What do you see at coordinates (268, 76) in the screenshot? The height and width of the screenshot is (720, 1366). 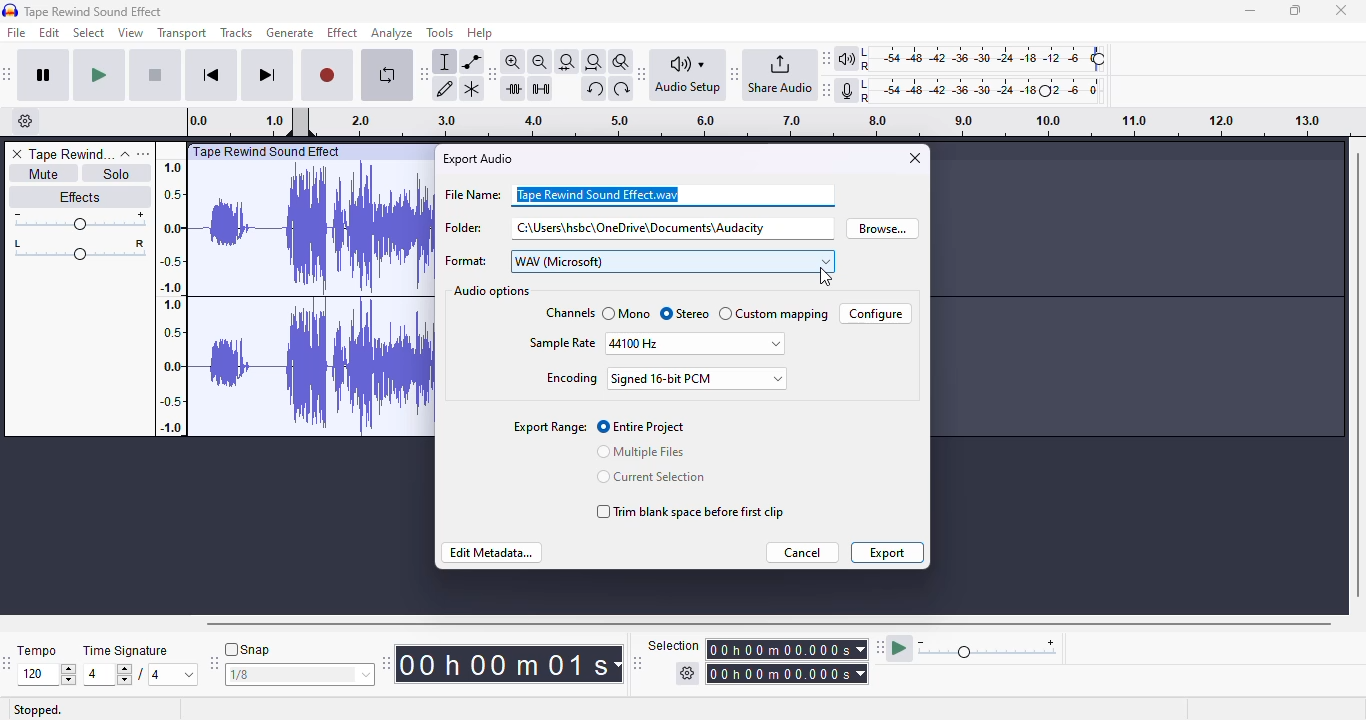 I see `skip to end` at bounding box center [268, 76].